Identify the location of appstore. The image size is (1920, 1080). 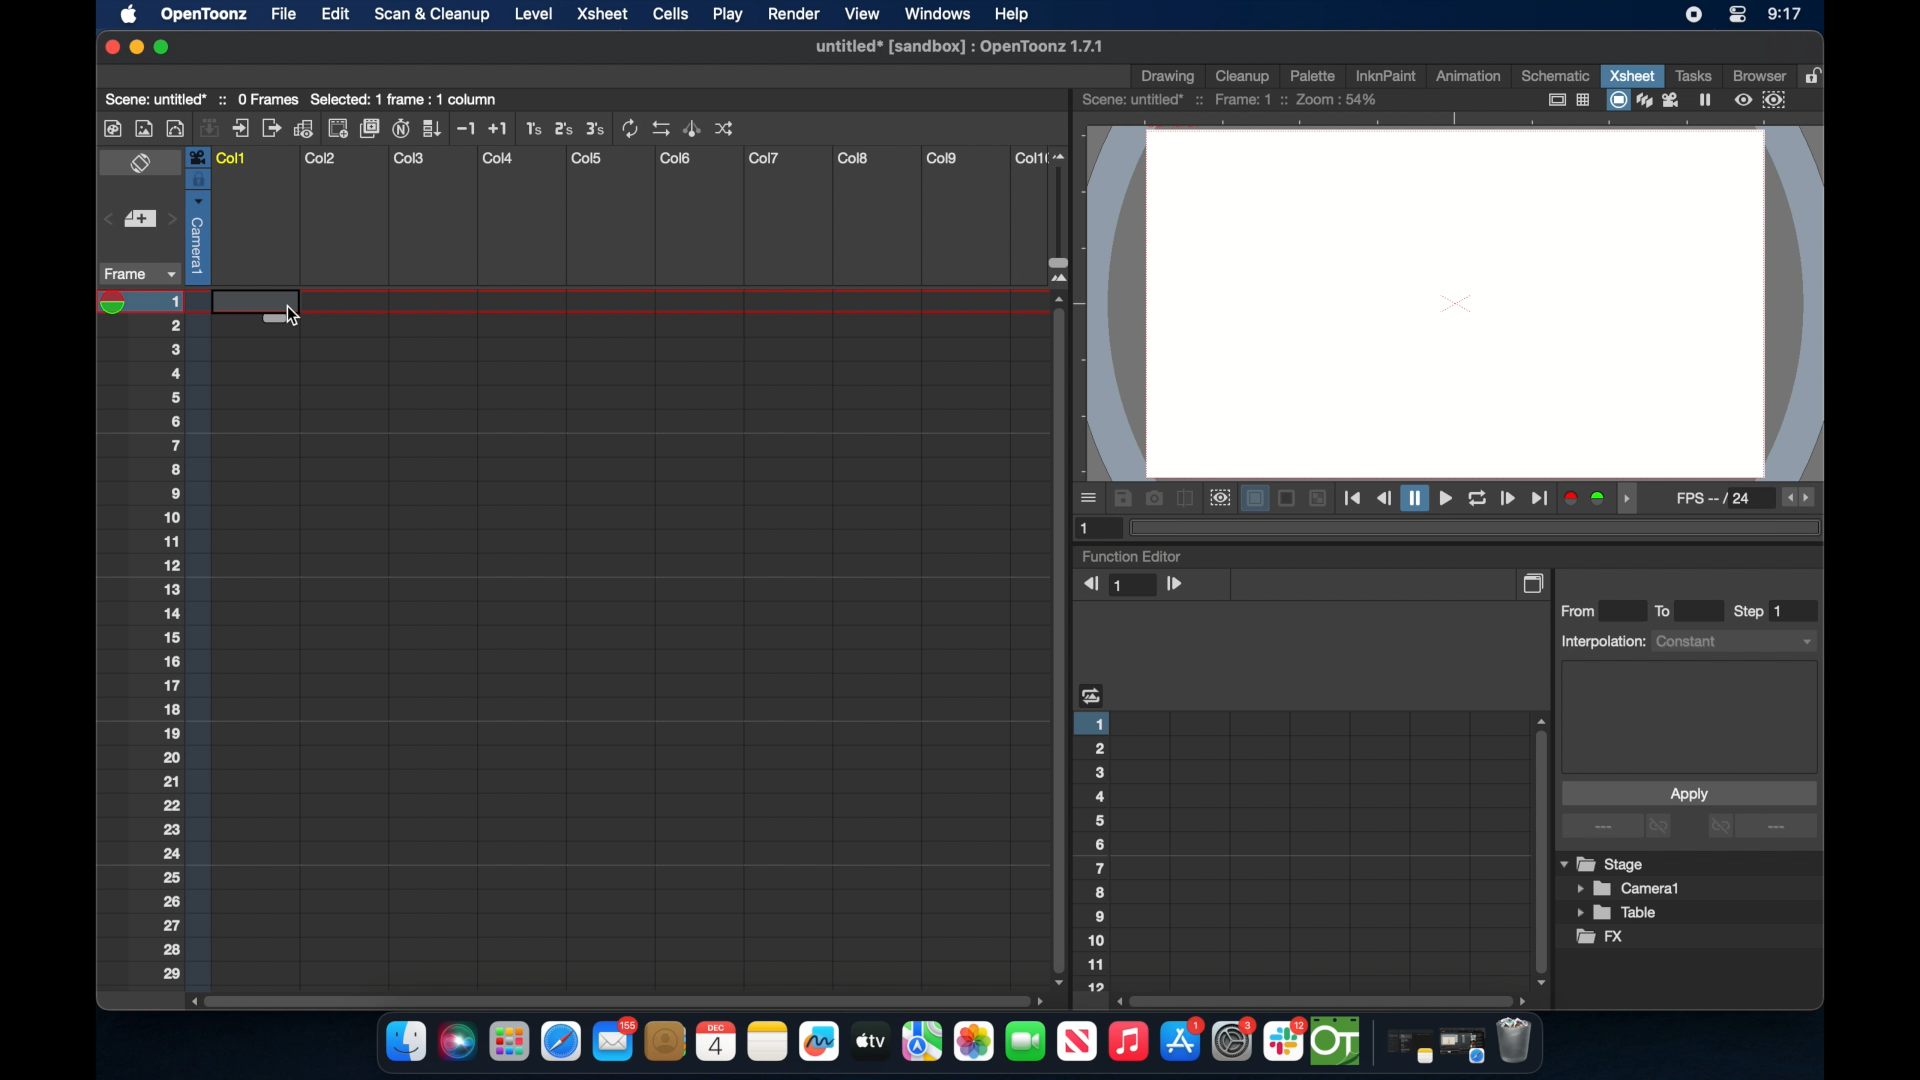
(1182, 1042).